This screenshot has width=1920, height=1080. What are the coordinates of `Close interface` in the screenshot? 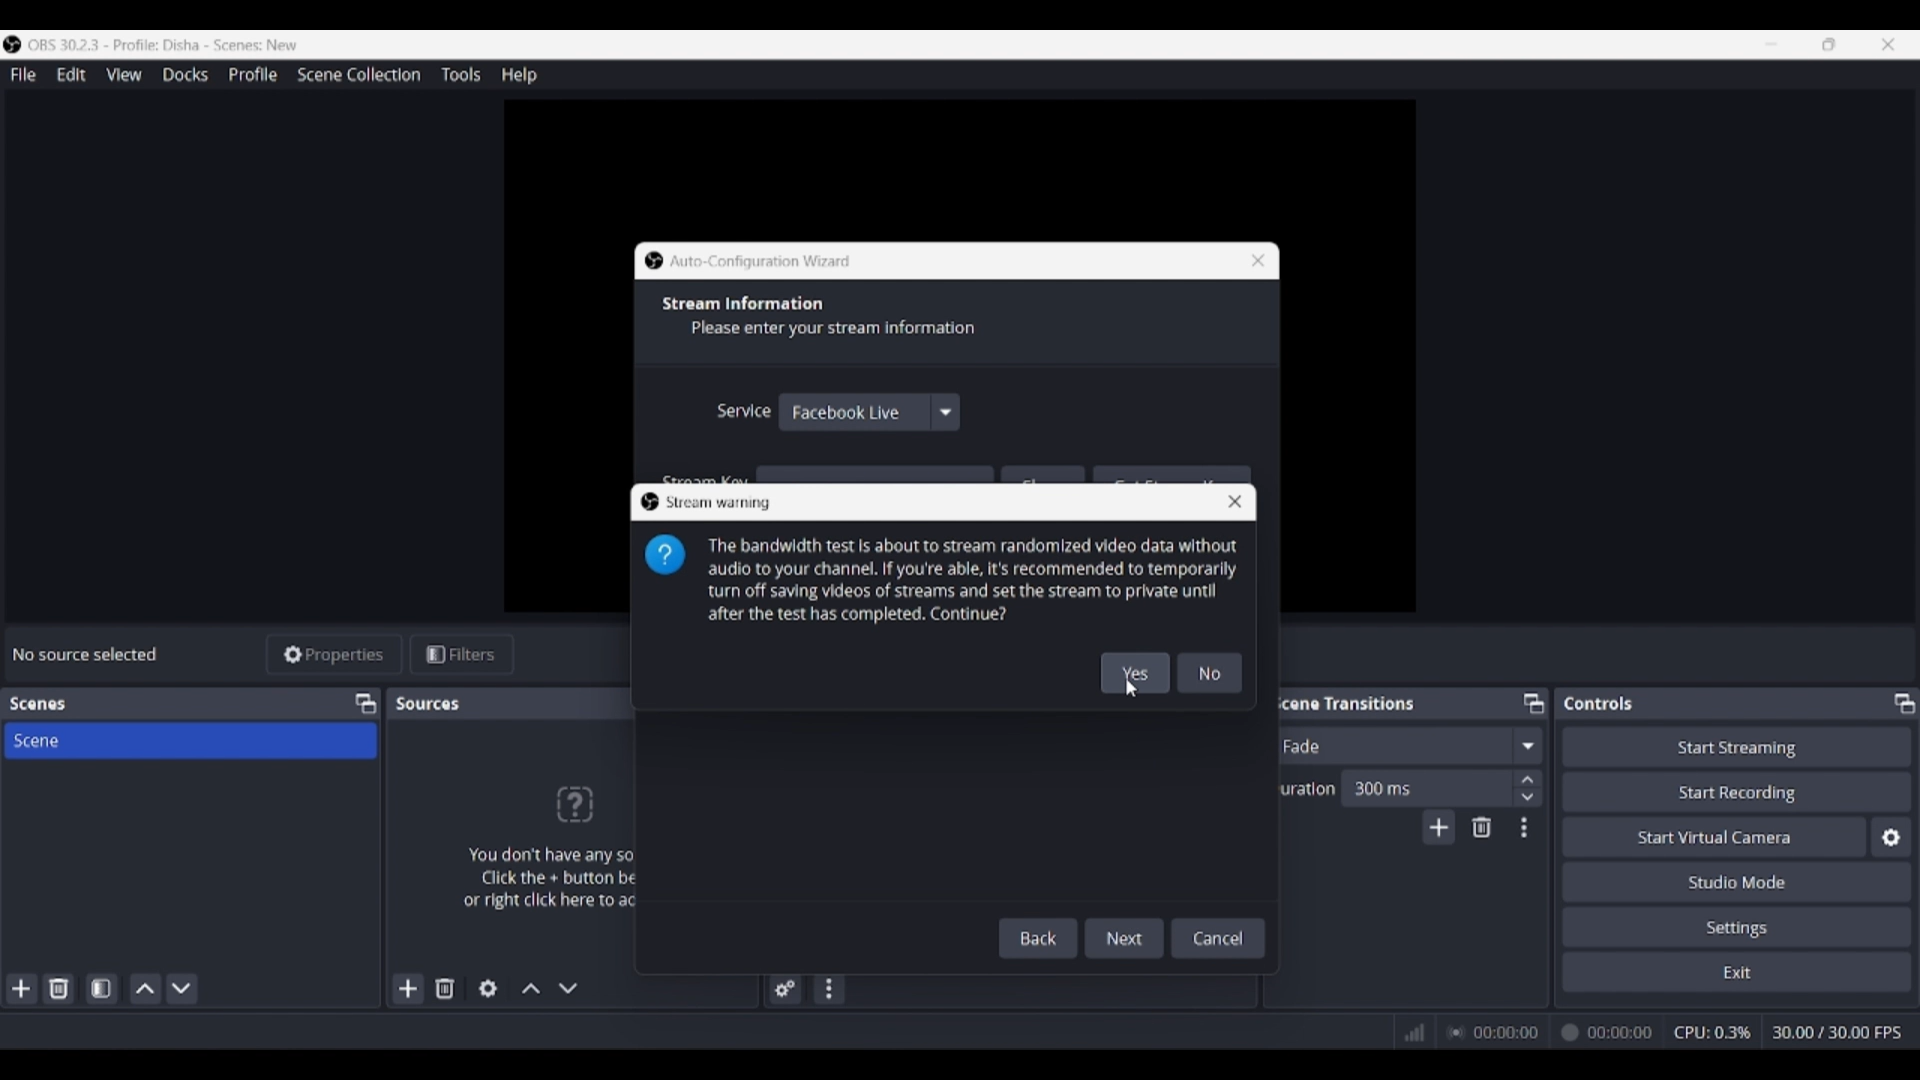 It's located at (1888, 44).